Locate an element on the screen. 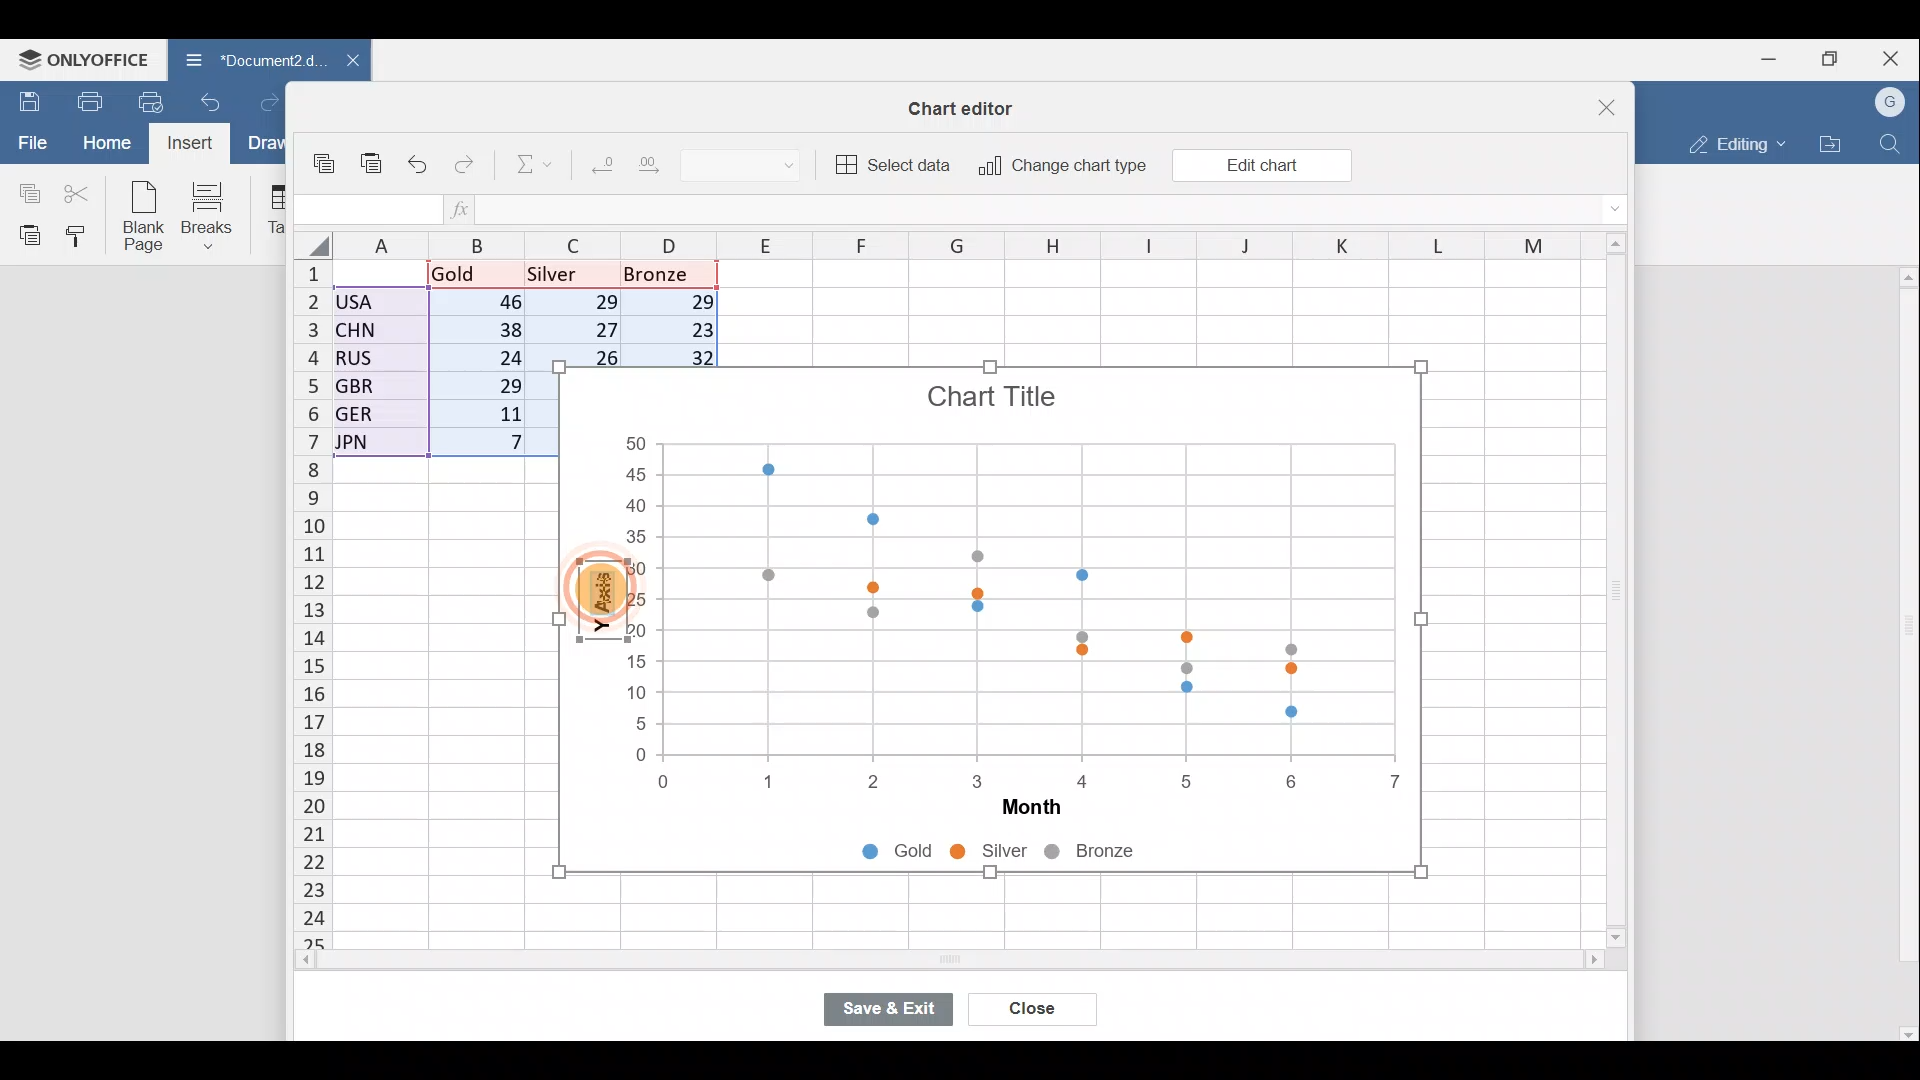 This screenshot has width=1920, height=1080. Editing mode is located at coordinates (1732, 144).